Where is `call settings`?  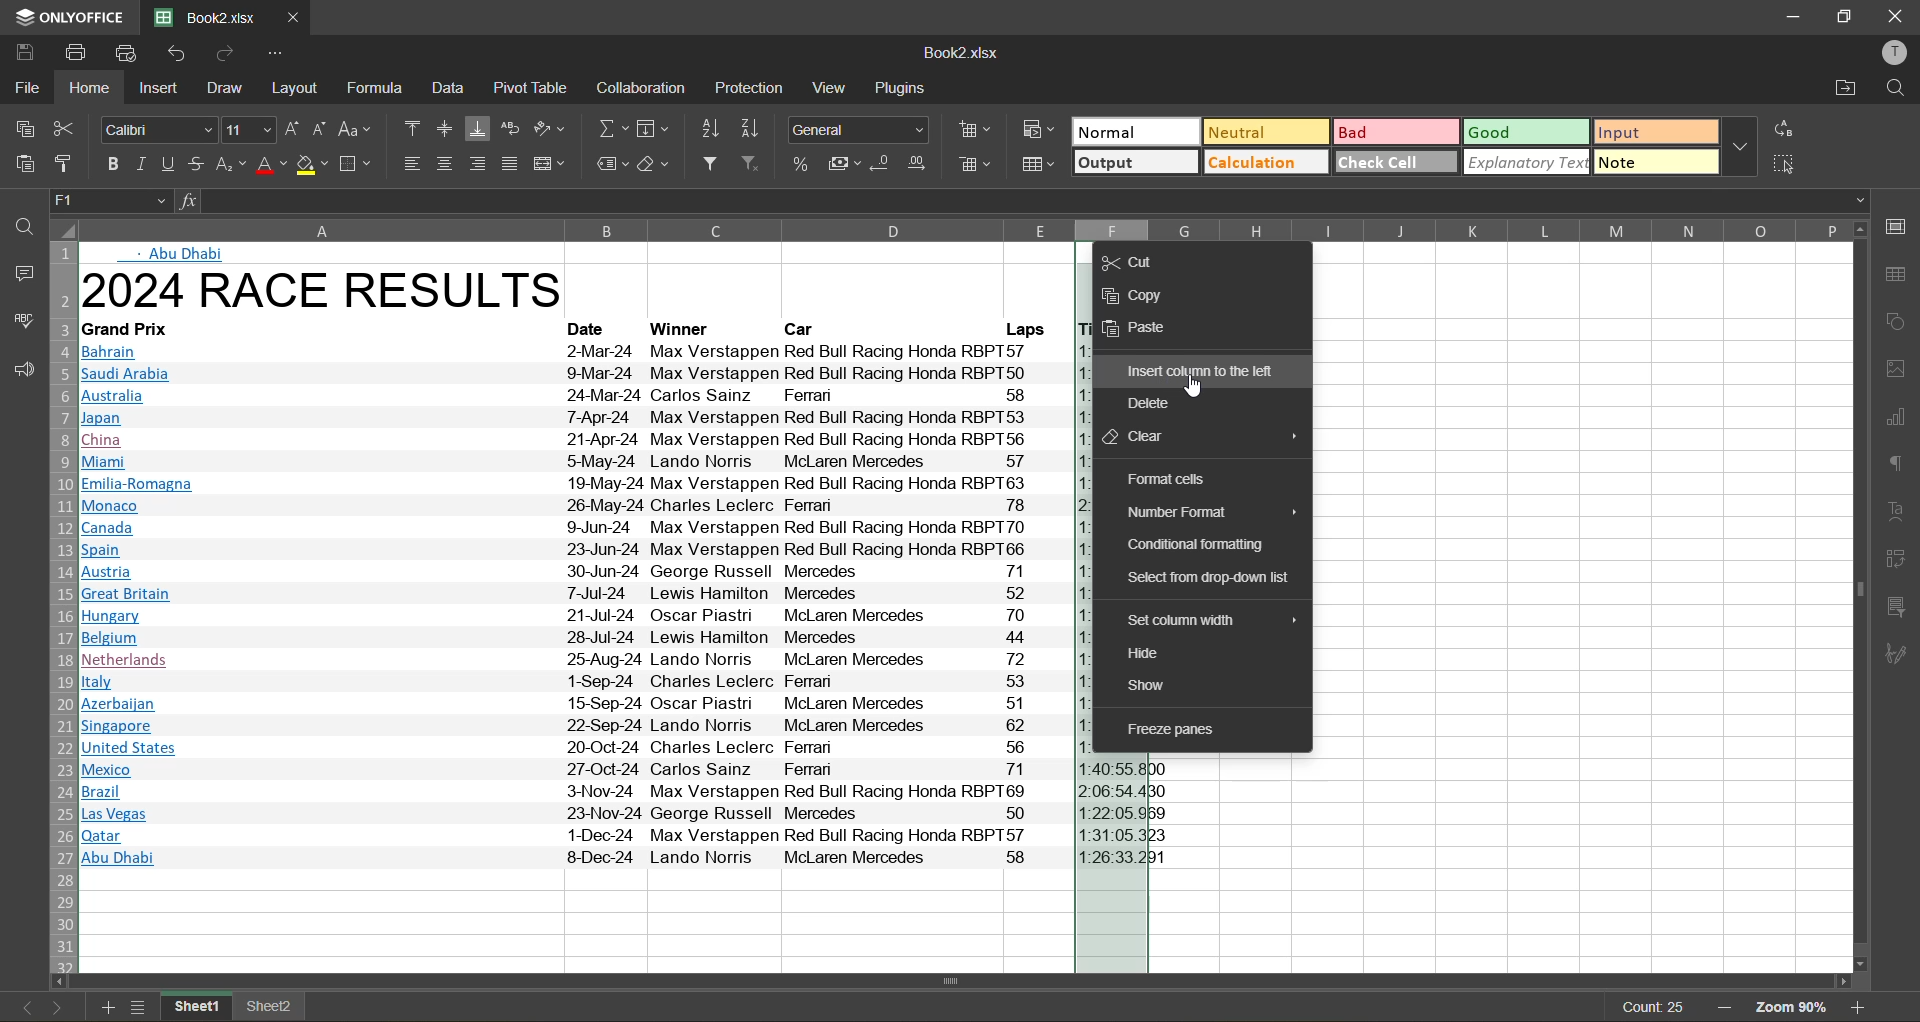
call settings is located at coordinates (1902, 225).